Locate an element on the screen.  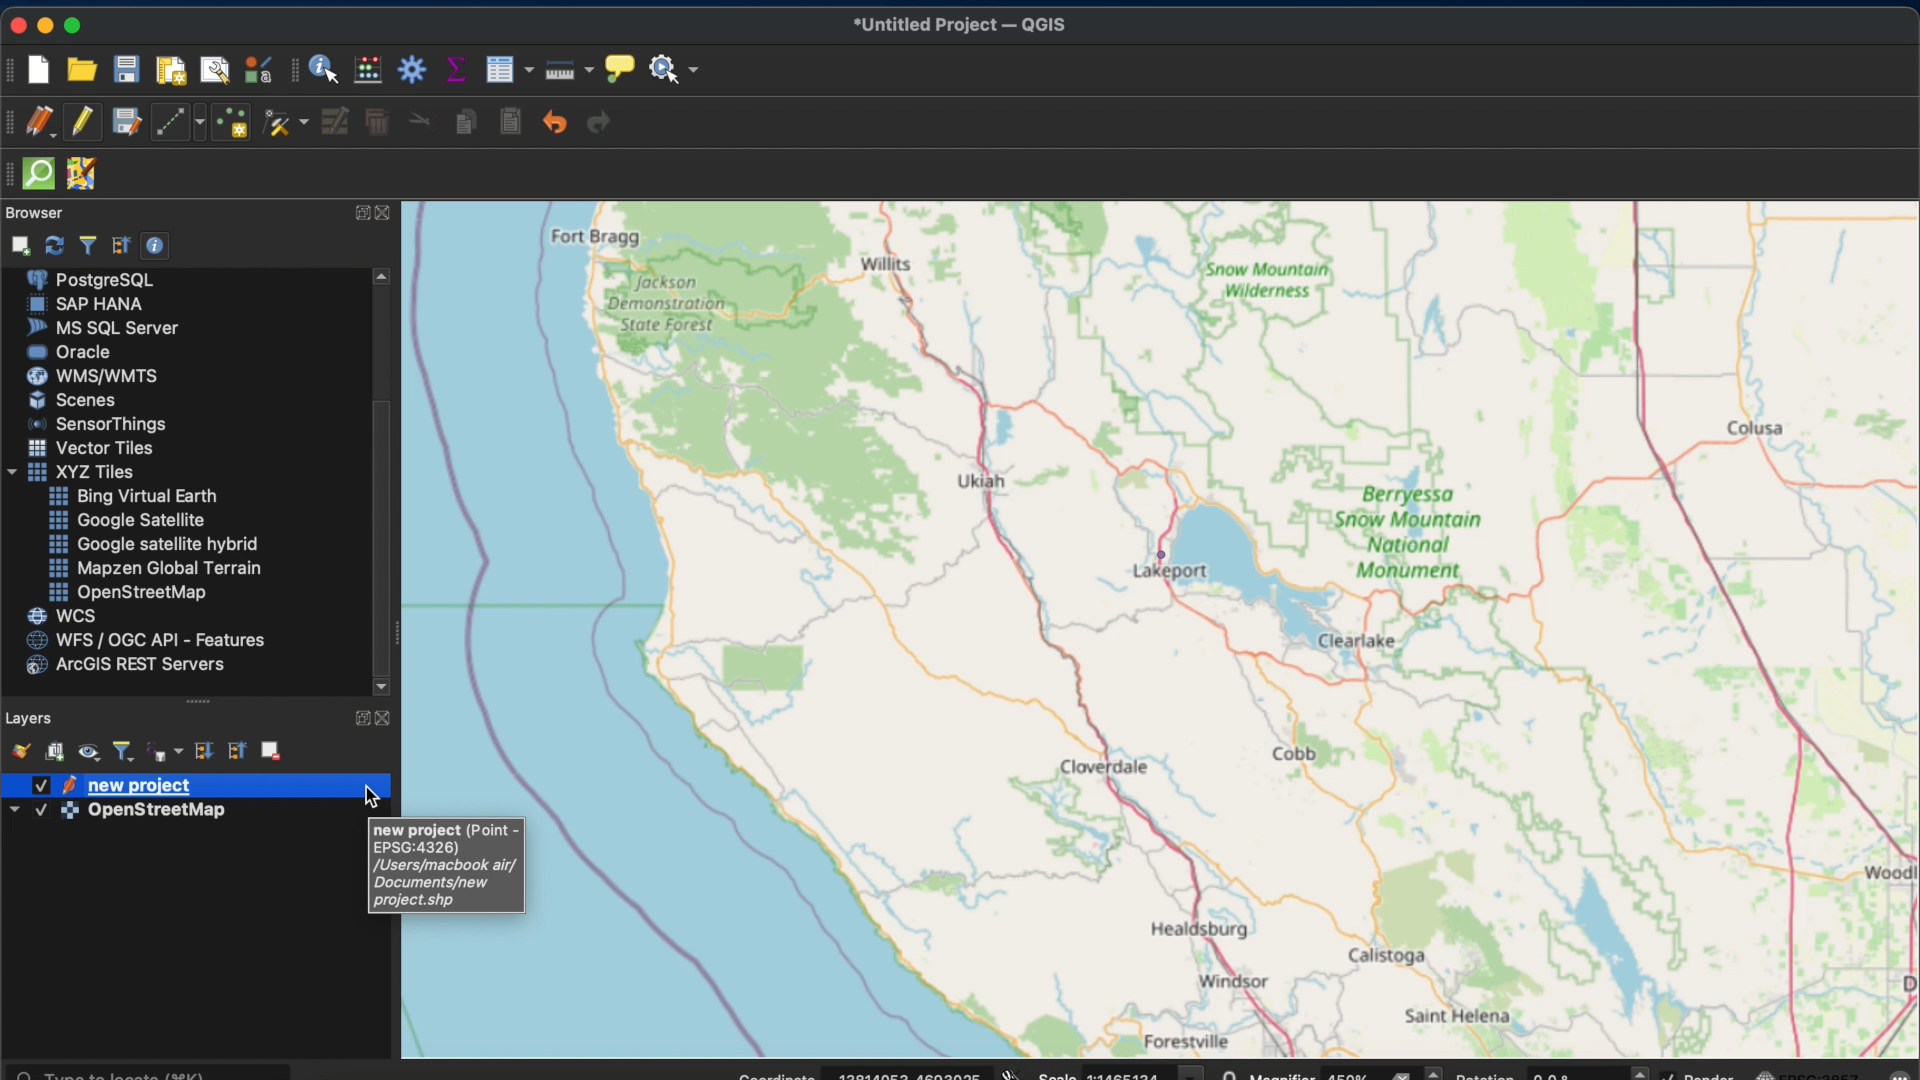
Quick OSM is located at coordinates (39, 174).